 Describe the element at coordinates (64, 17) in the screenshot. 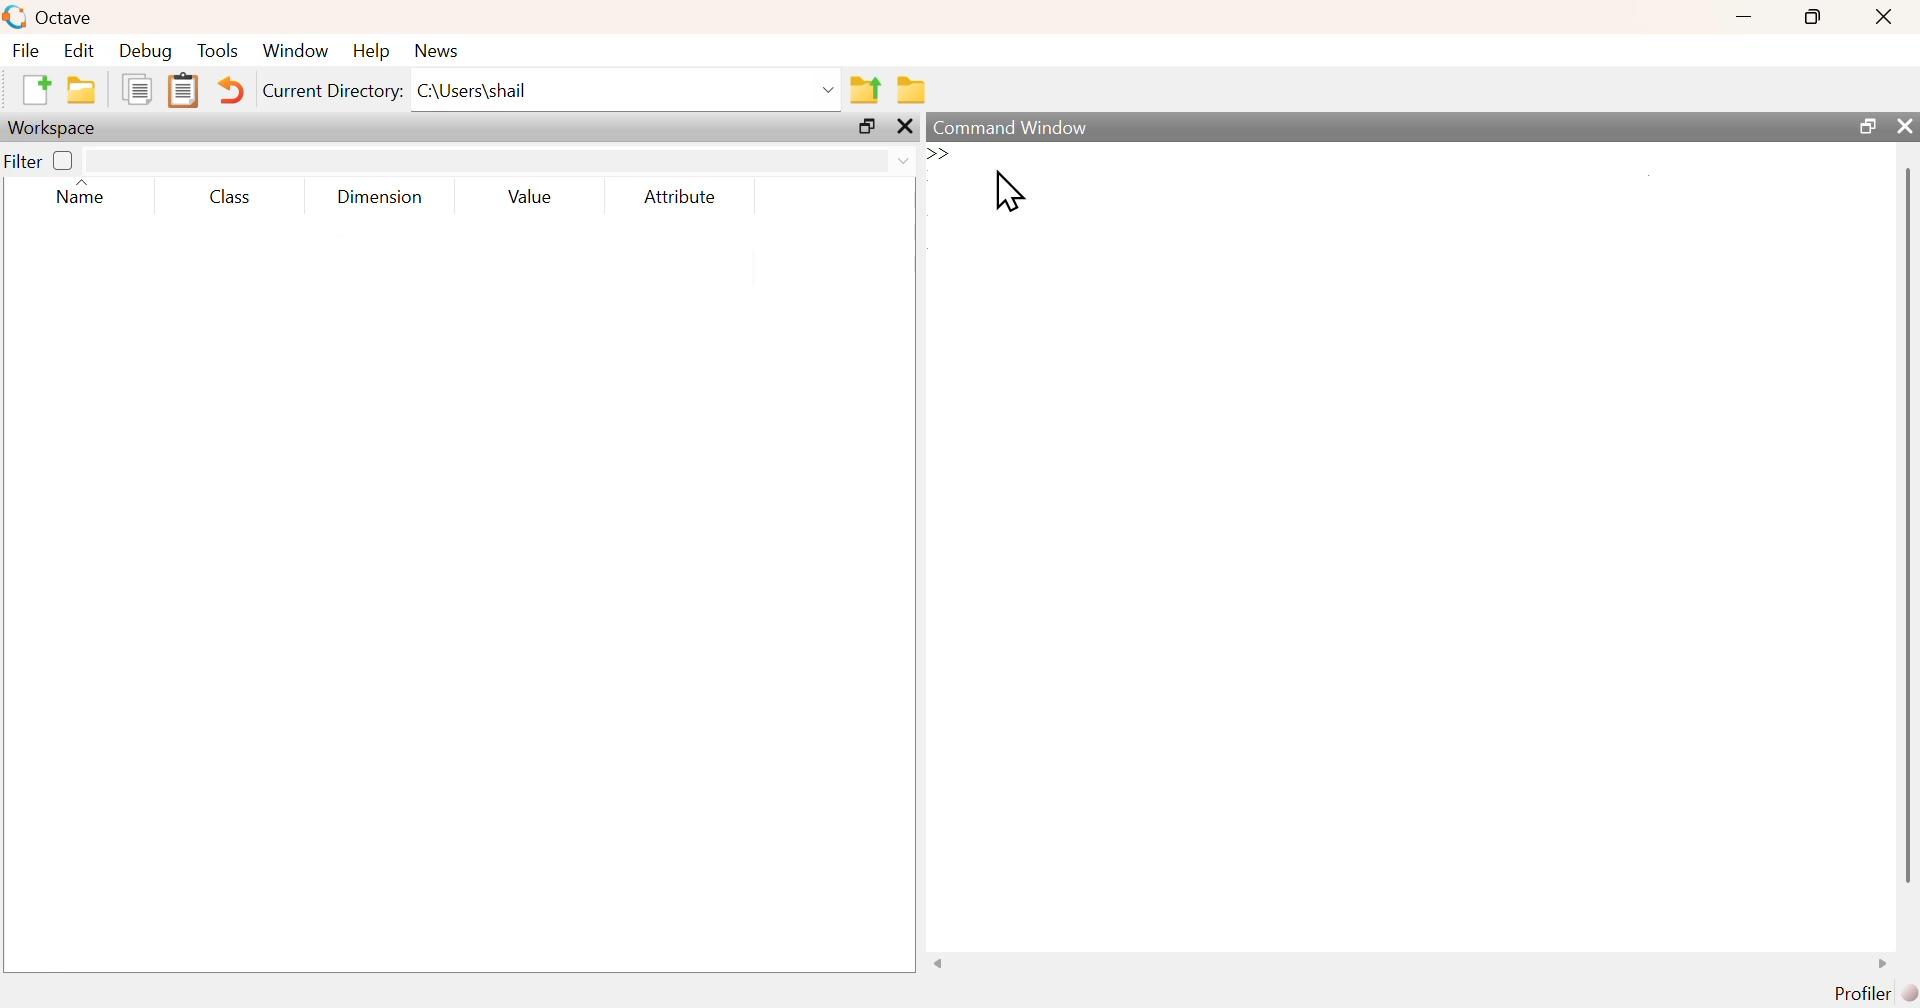

I see `Octave` at that location.